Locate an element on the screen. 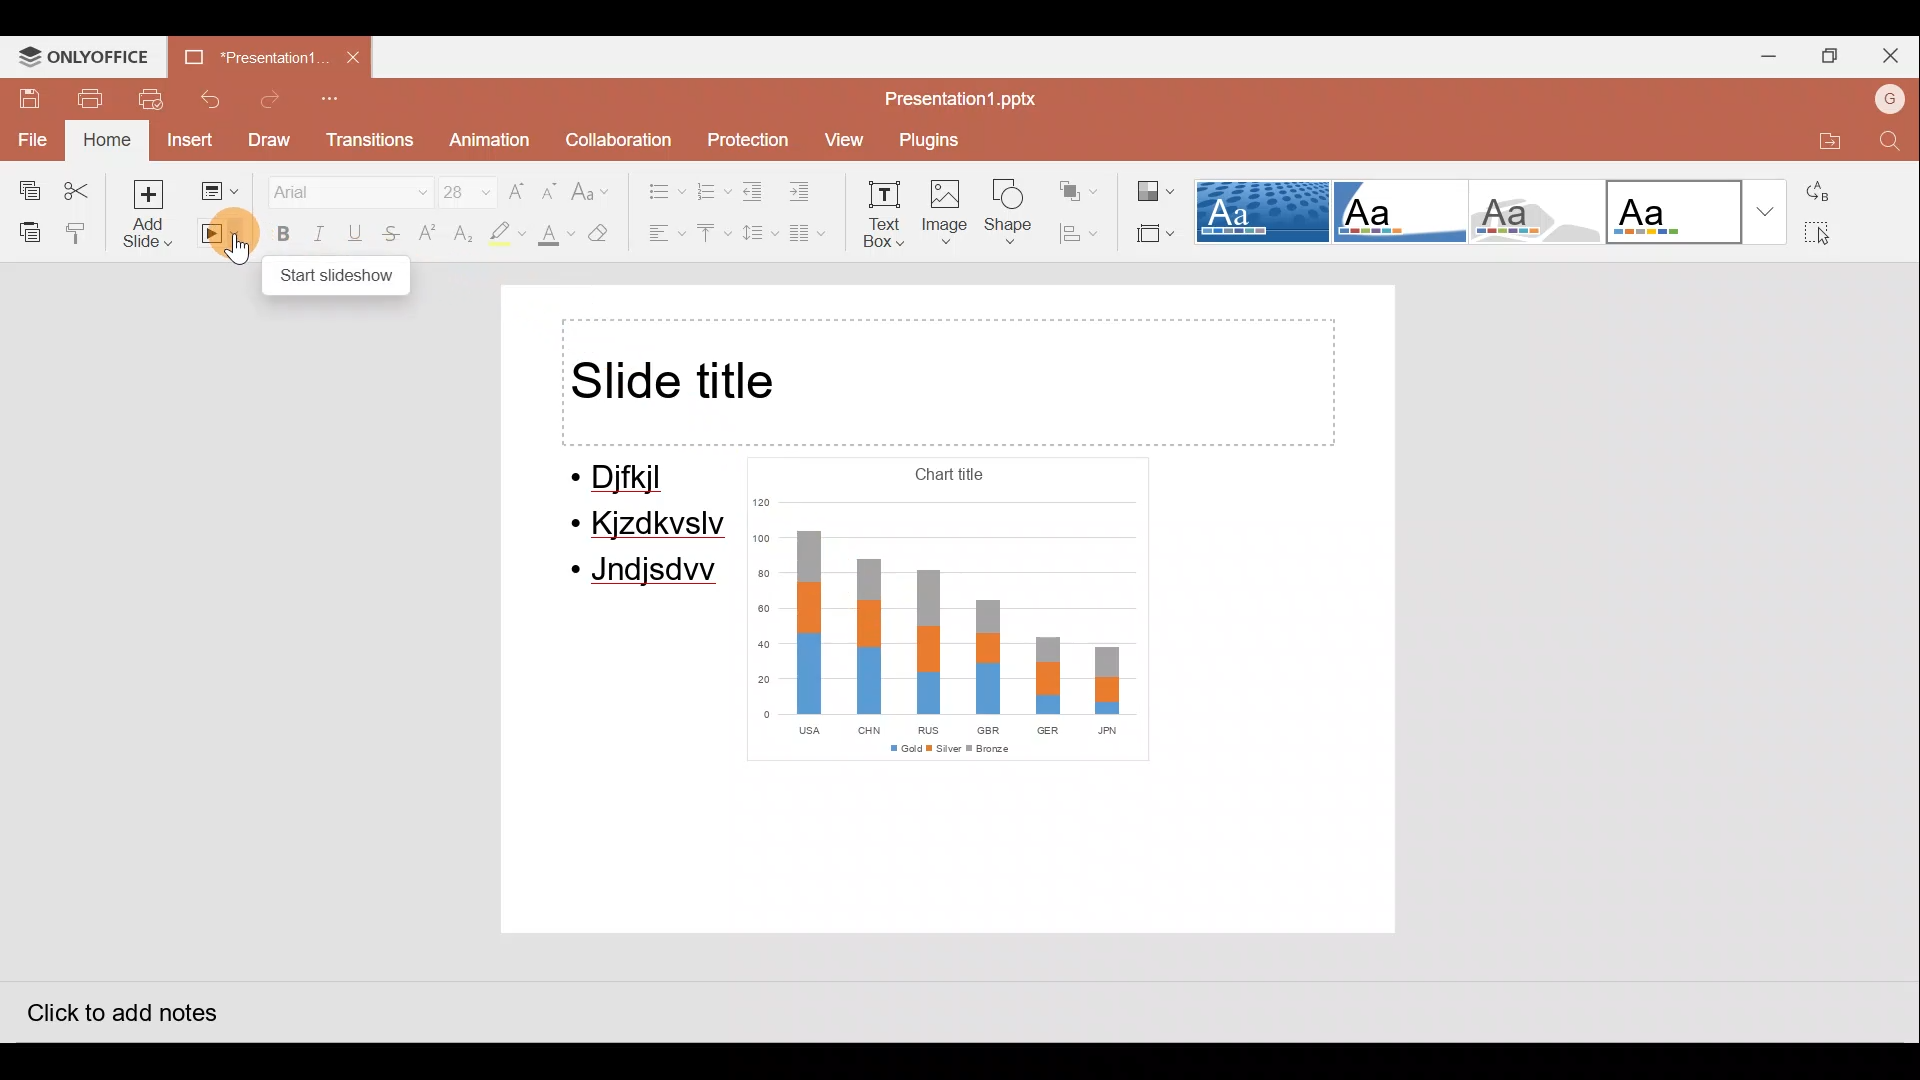  Cut is located at coordinates (86, 189).